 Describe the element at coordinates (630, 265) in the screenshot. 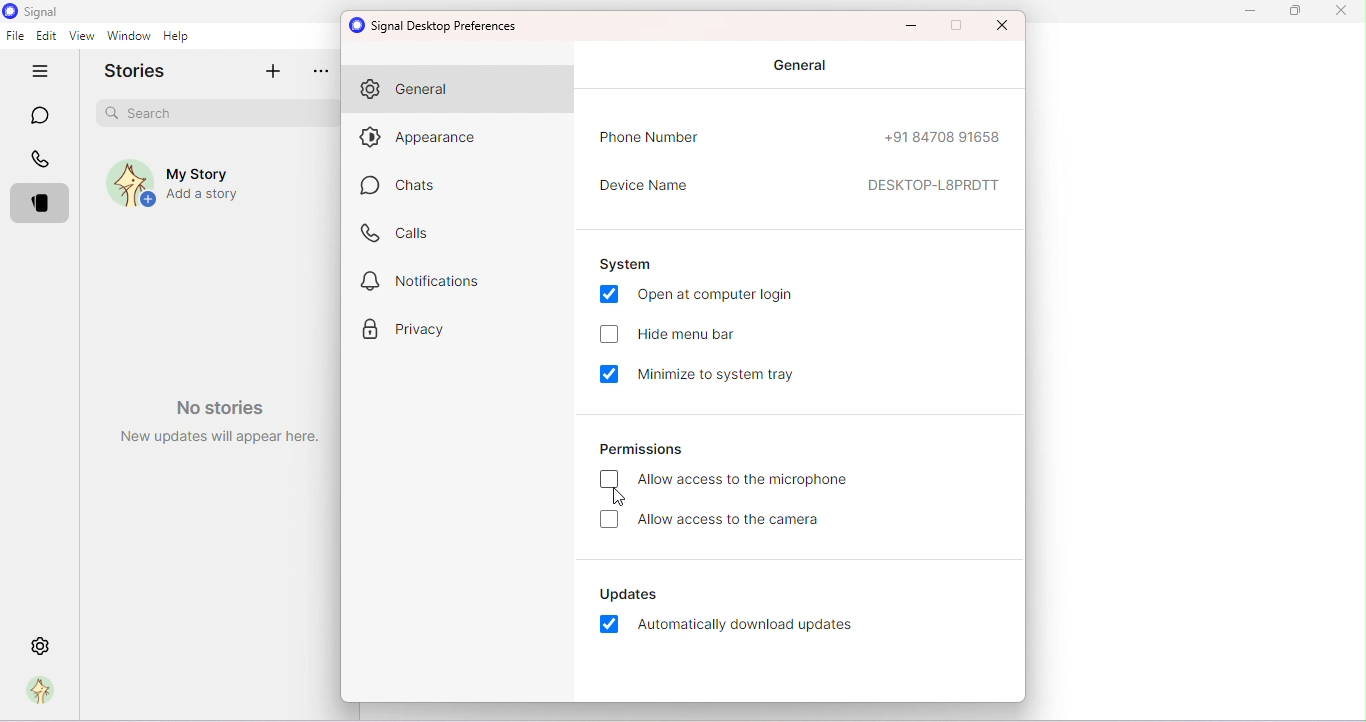

I see `System` at that location.